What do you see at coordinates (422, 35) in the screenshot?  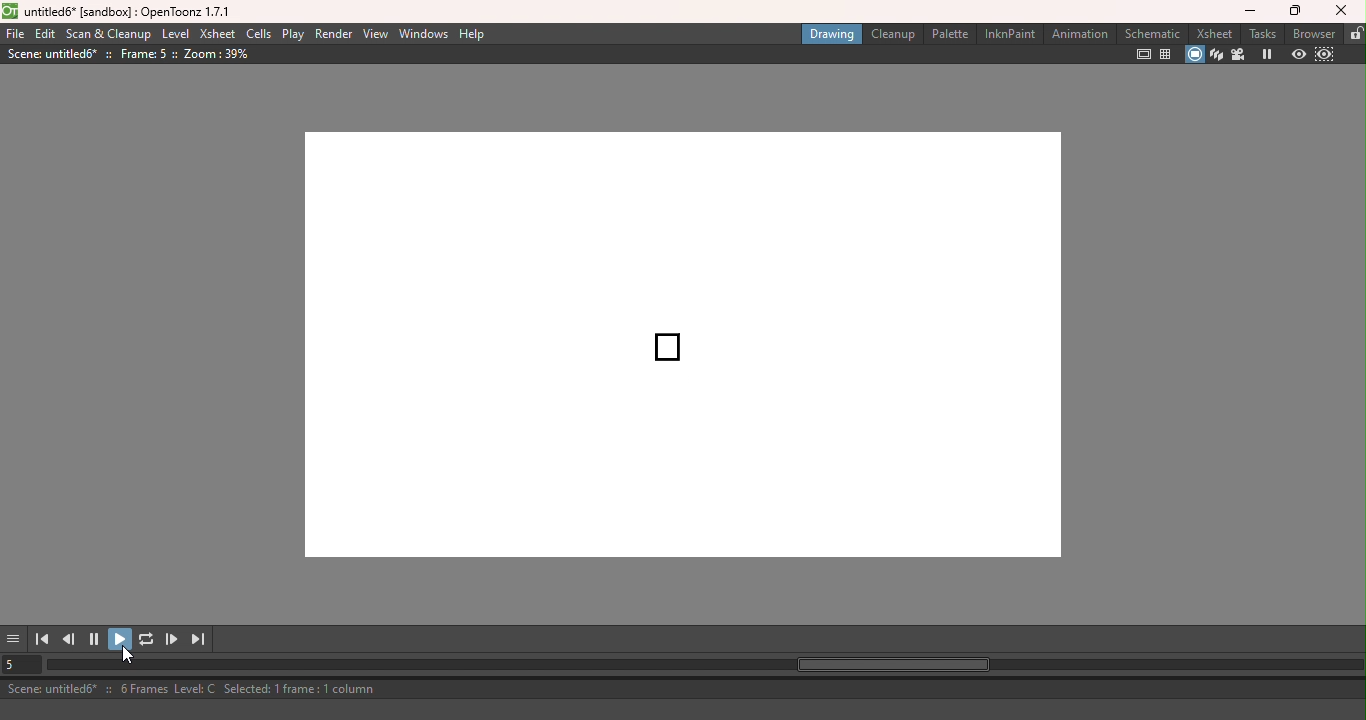 I see `Windows` at bounding box center [422, 35].